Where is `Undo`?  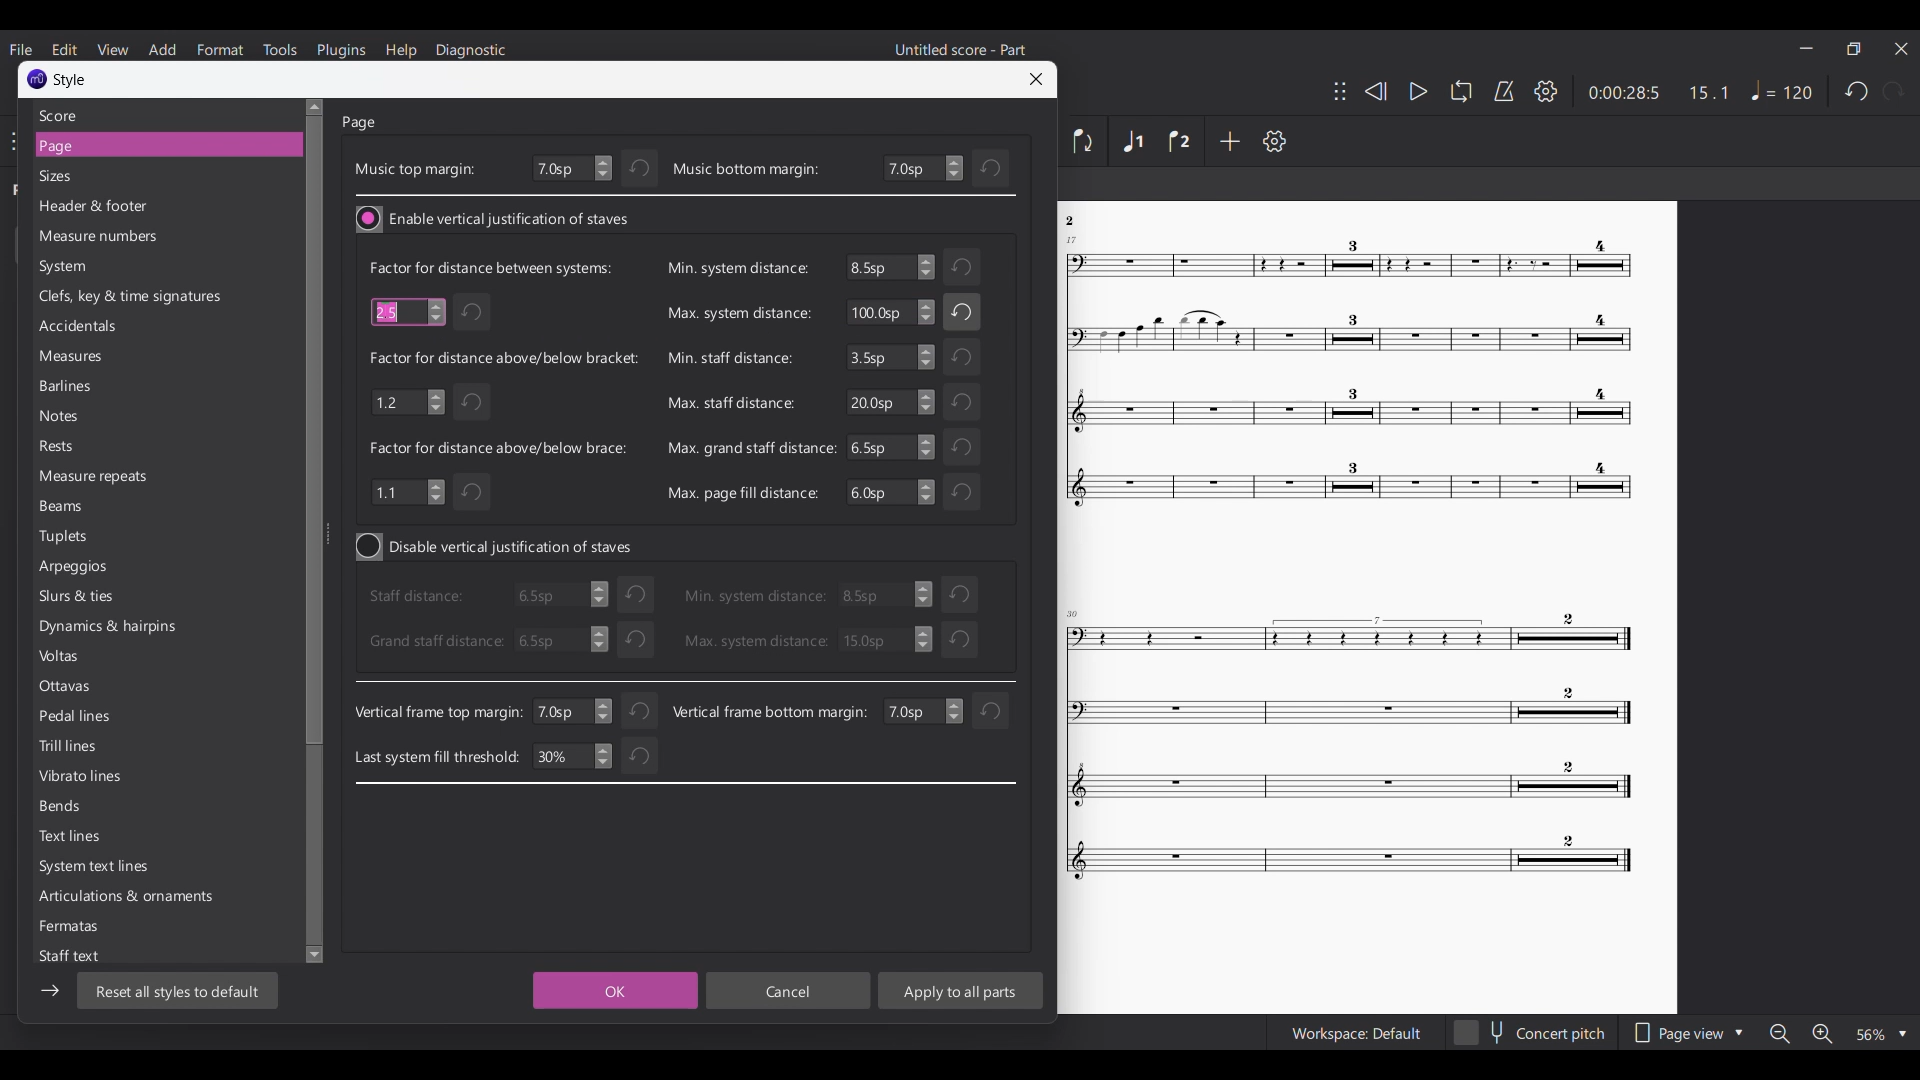 Undo is located at coordinates (965, 312).